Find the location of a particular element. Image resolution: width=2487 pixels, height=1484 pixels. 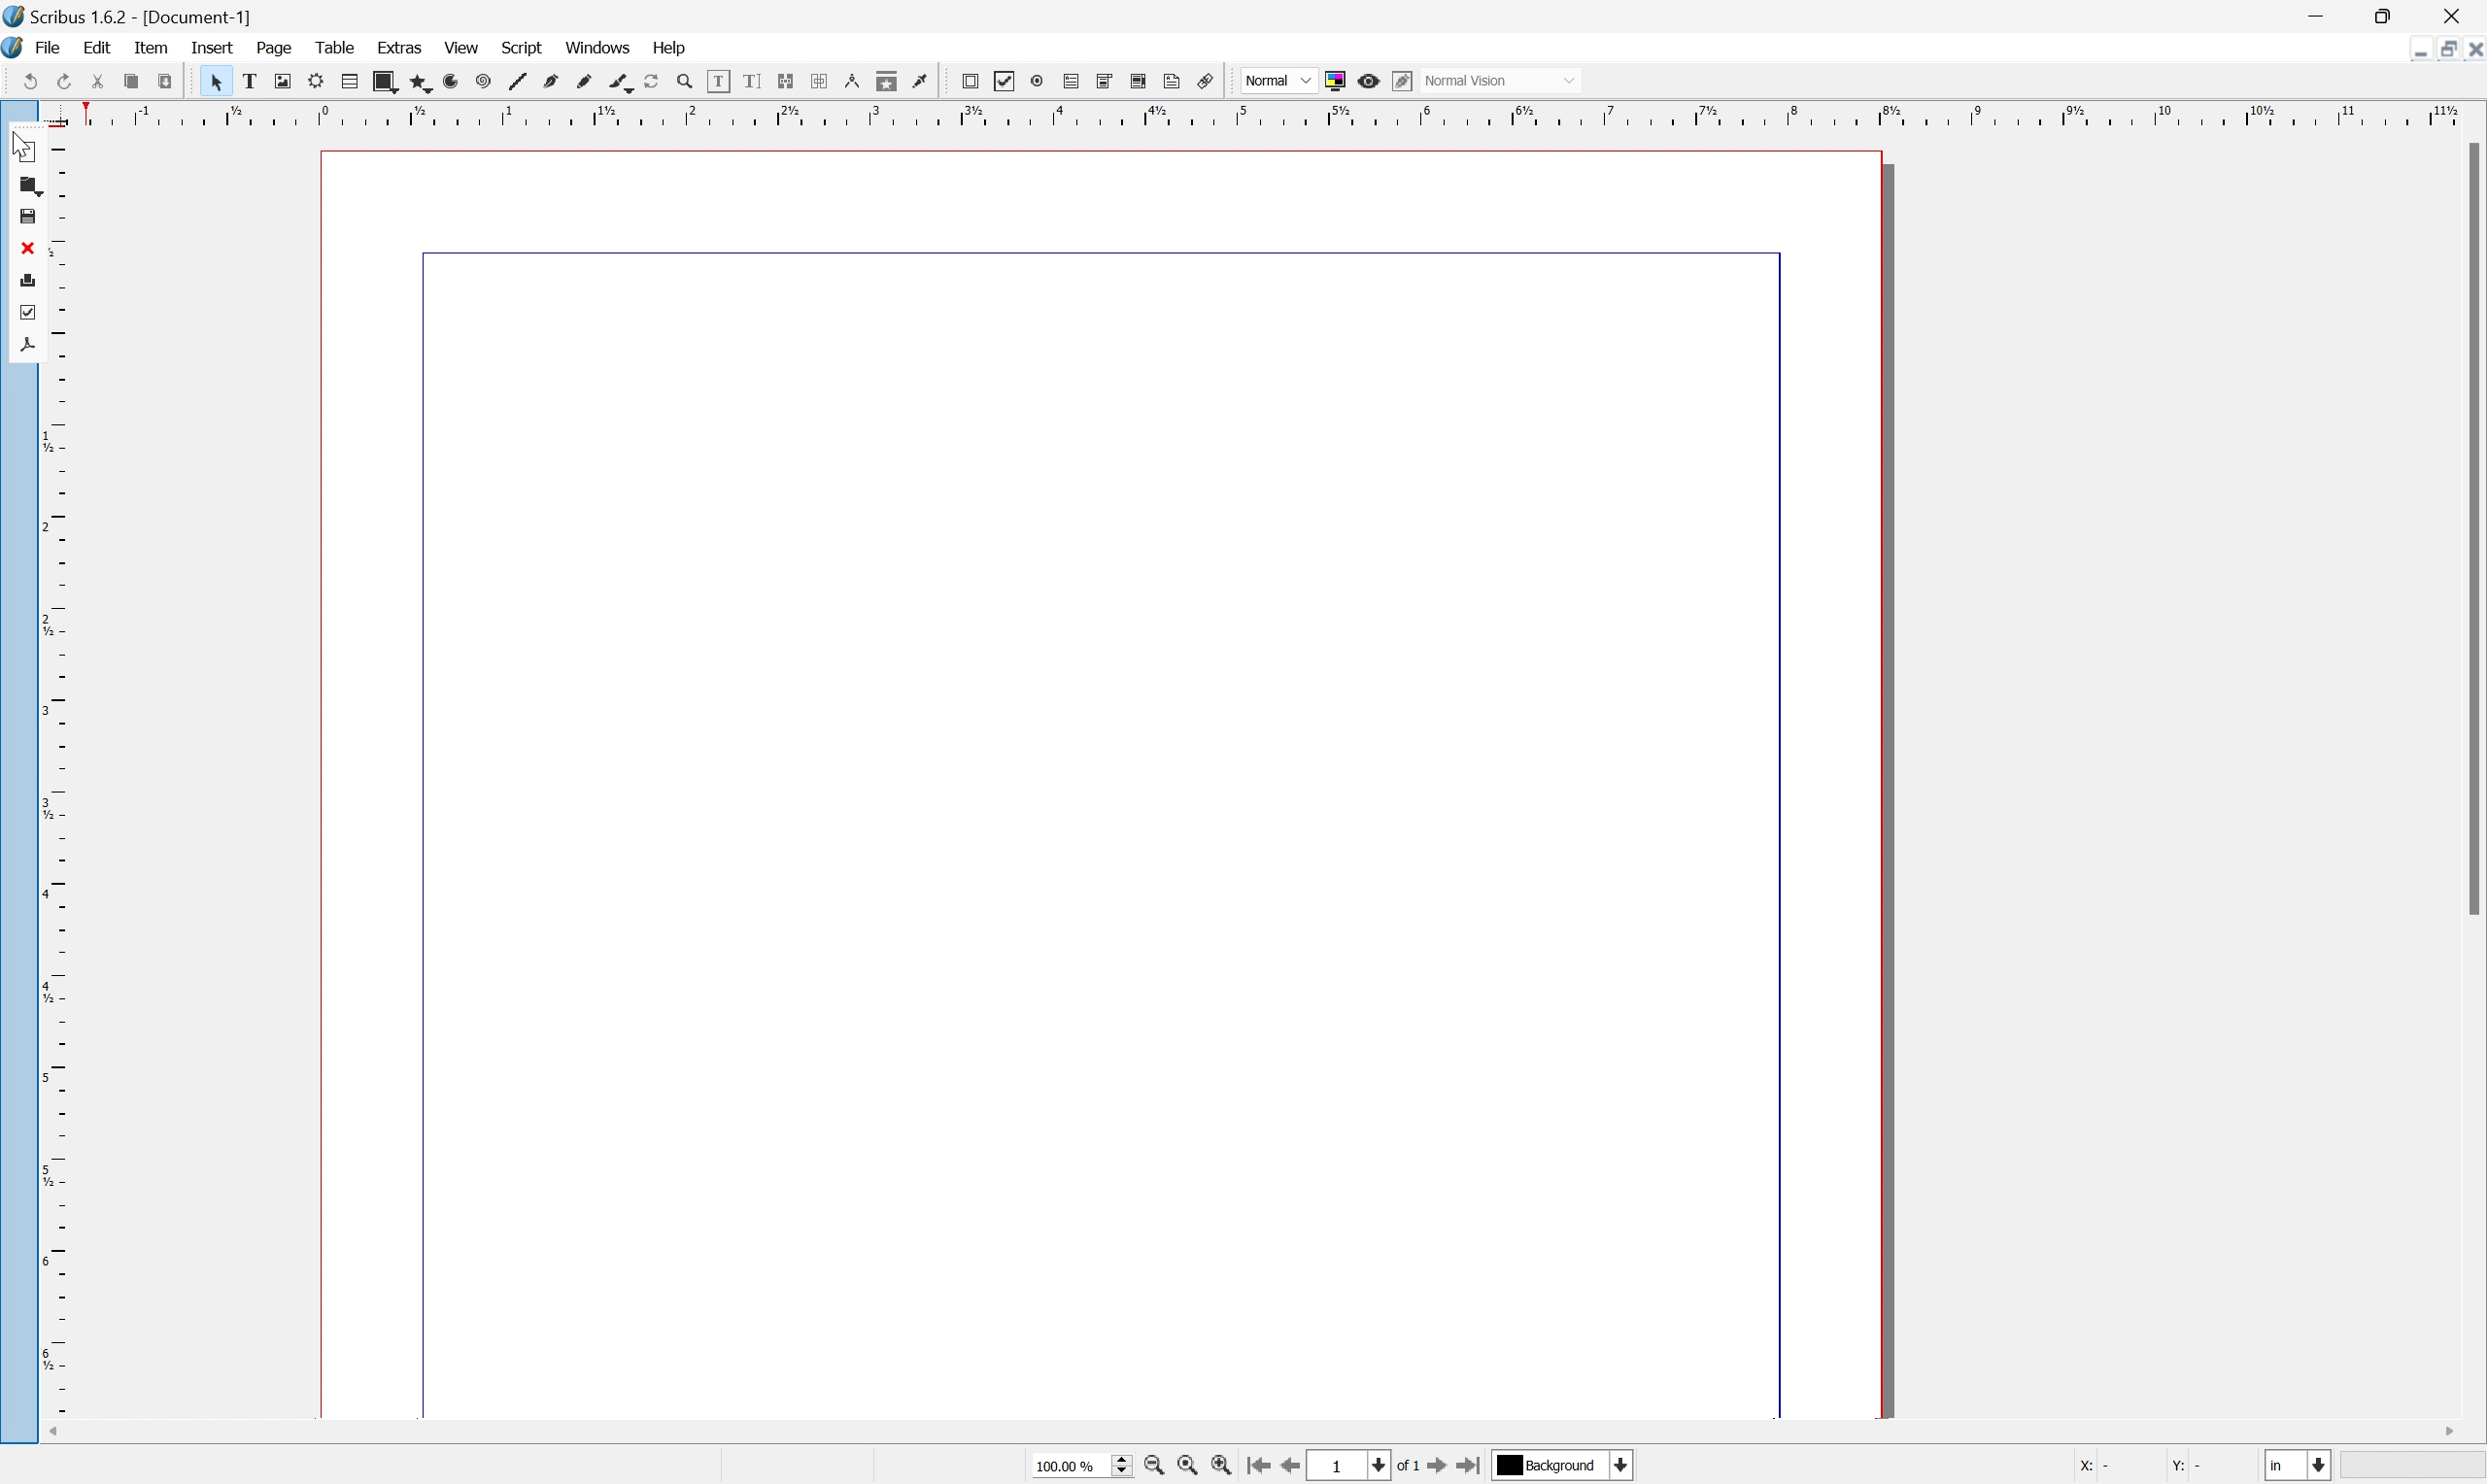

eye dropper is located at coordinates (1174, 82).